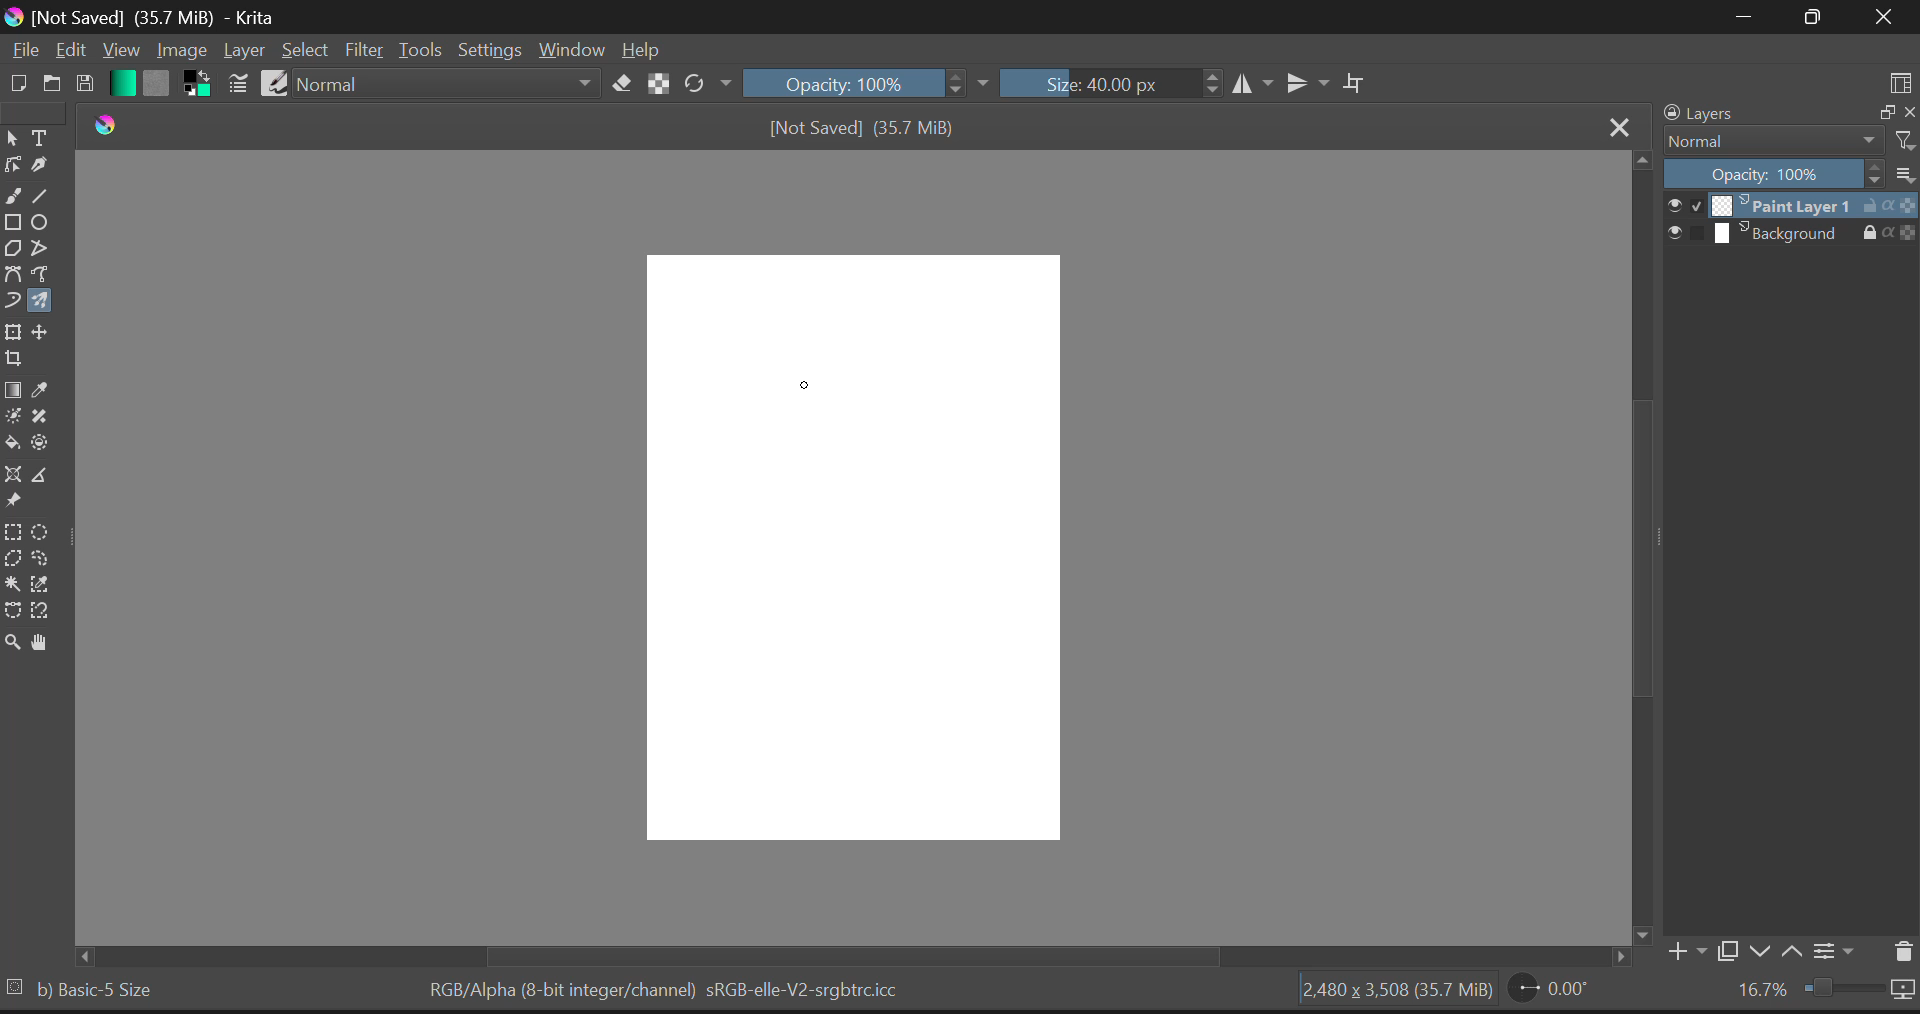 This screenshot has height=1014, width=1920. What do you see at coordinates (1900, 82) in the screenshot?
I see `Choose Workspace` at bounding box center [1900, 82].